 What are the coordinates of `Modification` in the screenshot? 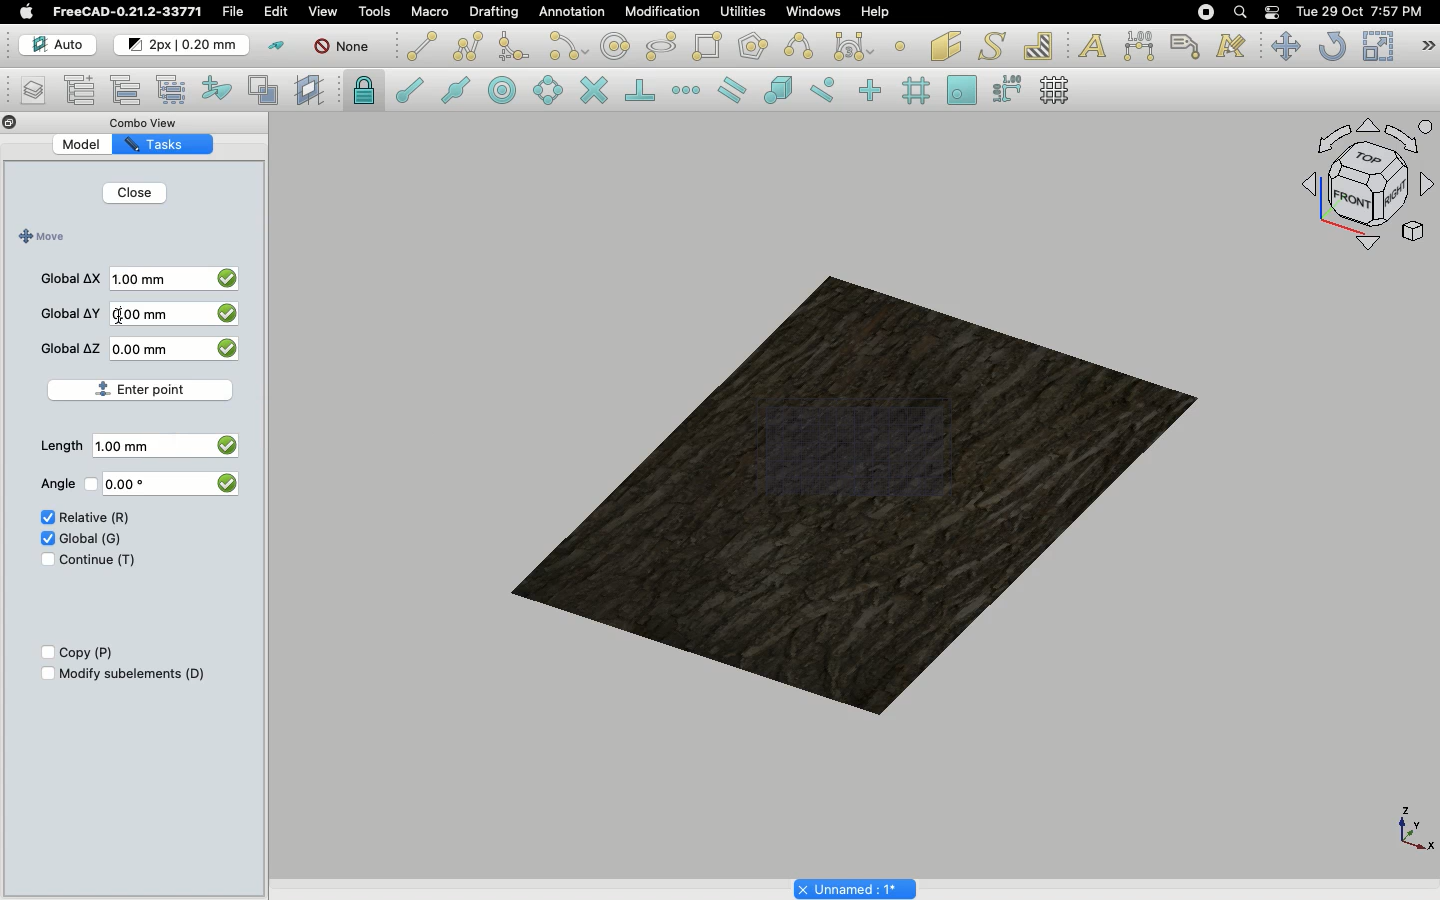 It's located at (667, 14).